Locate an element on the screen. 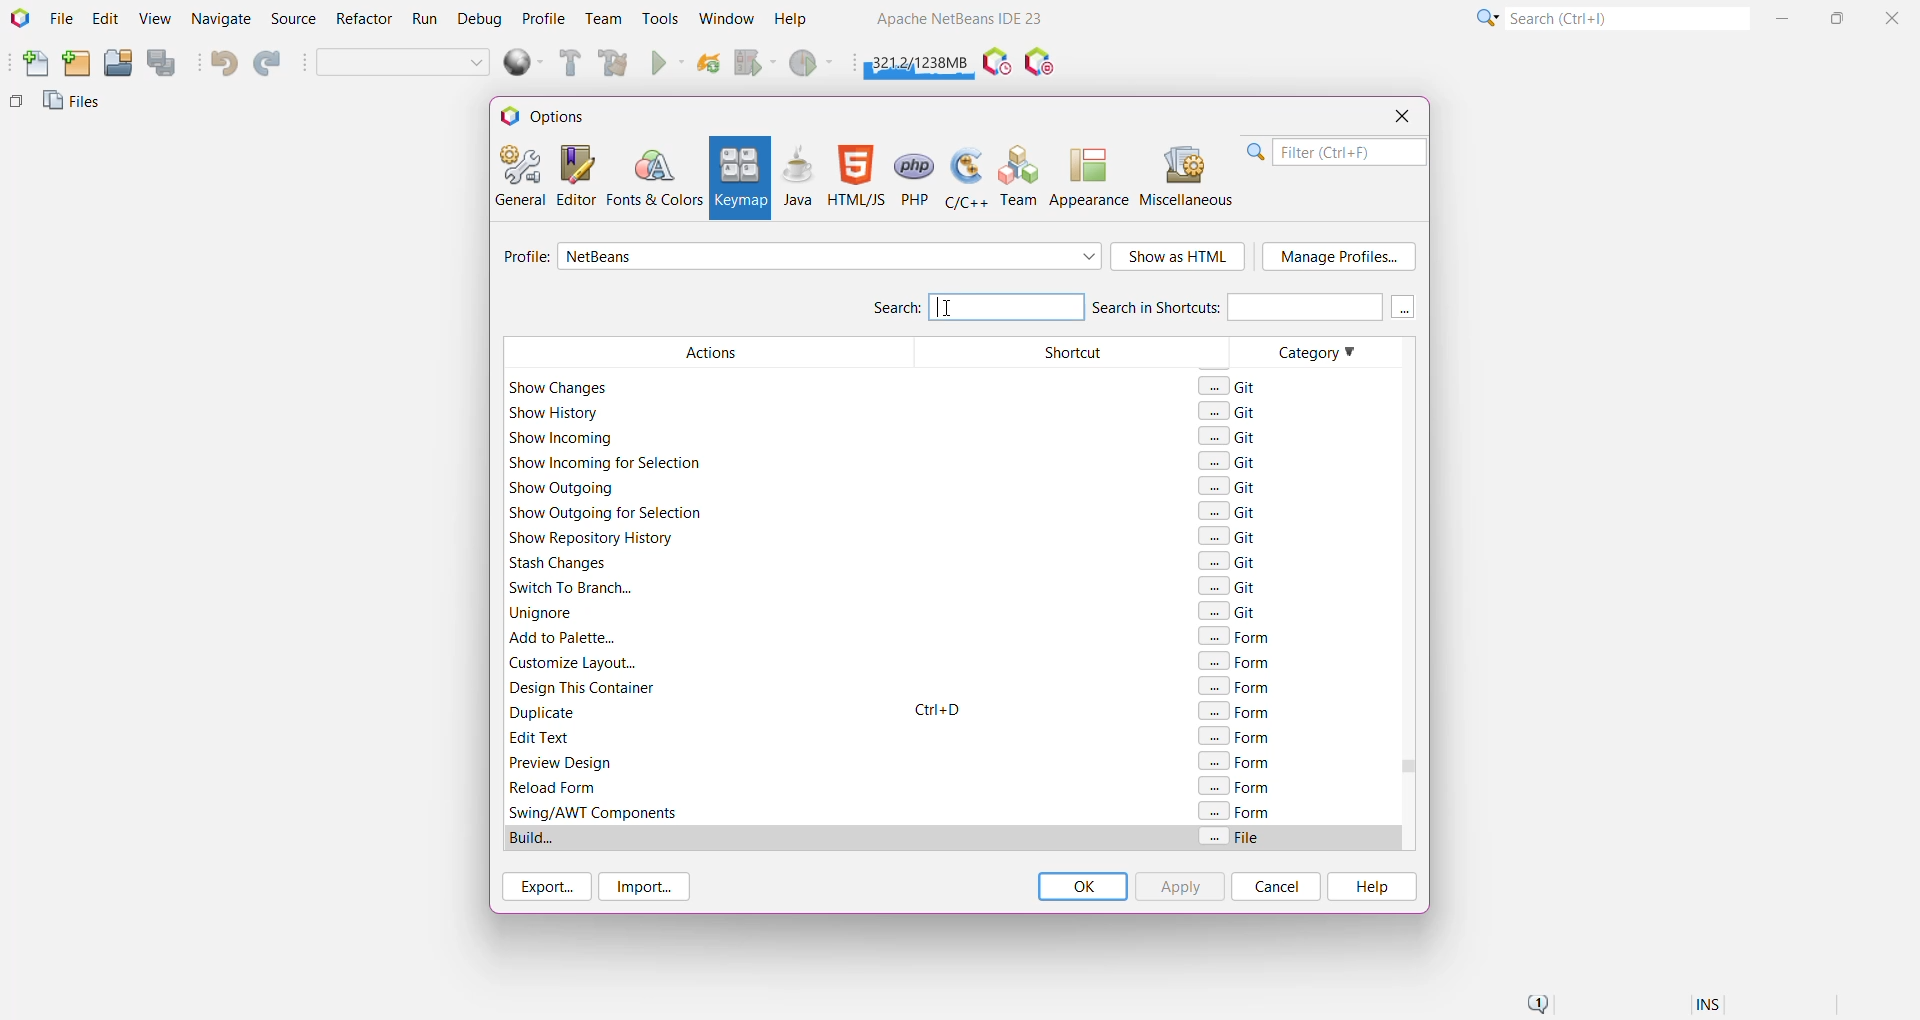 The height and width of the screenshot is (1020, 1920). Debug Main Project is located at coordinates (754, 63).